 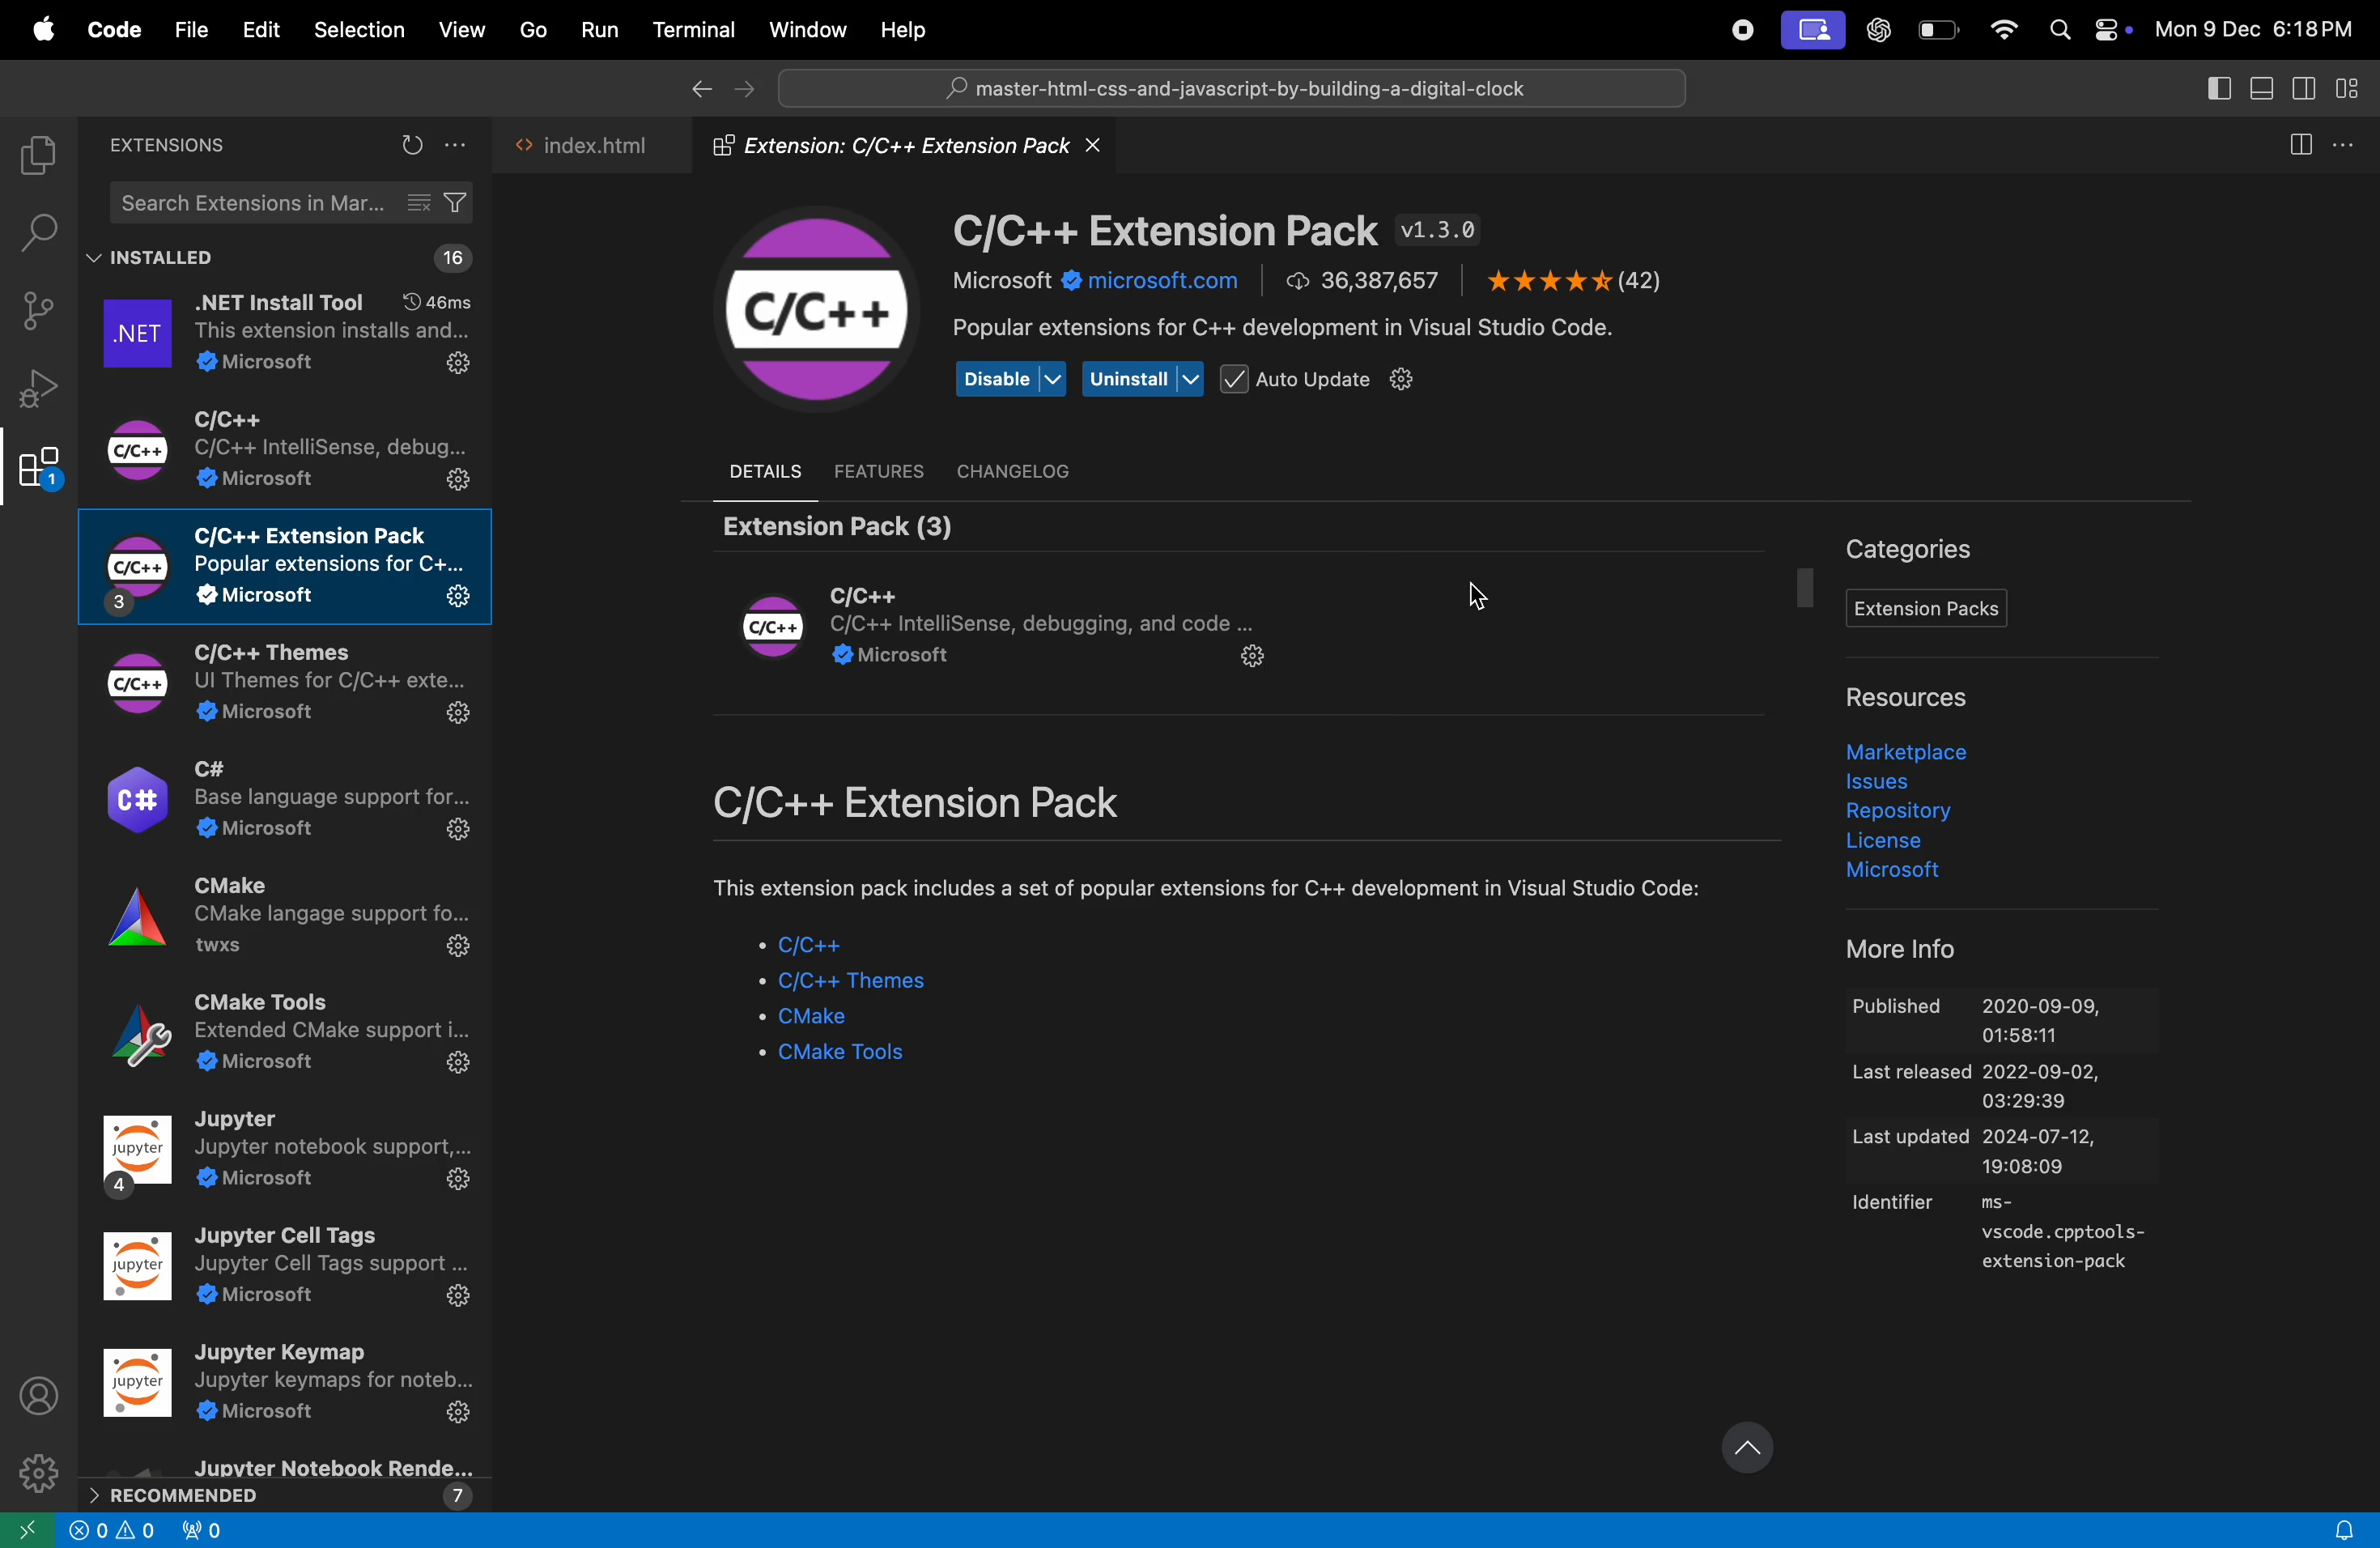 I want to click on refresh, so click(x=411, y=146).